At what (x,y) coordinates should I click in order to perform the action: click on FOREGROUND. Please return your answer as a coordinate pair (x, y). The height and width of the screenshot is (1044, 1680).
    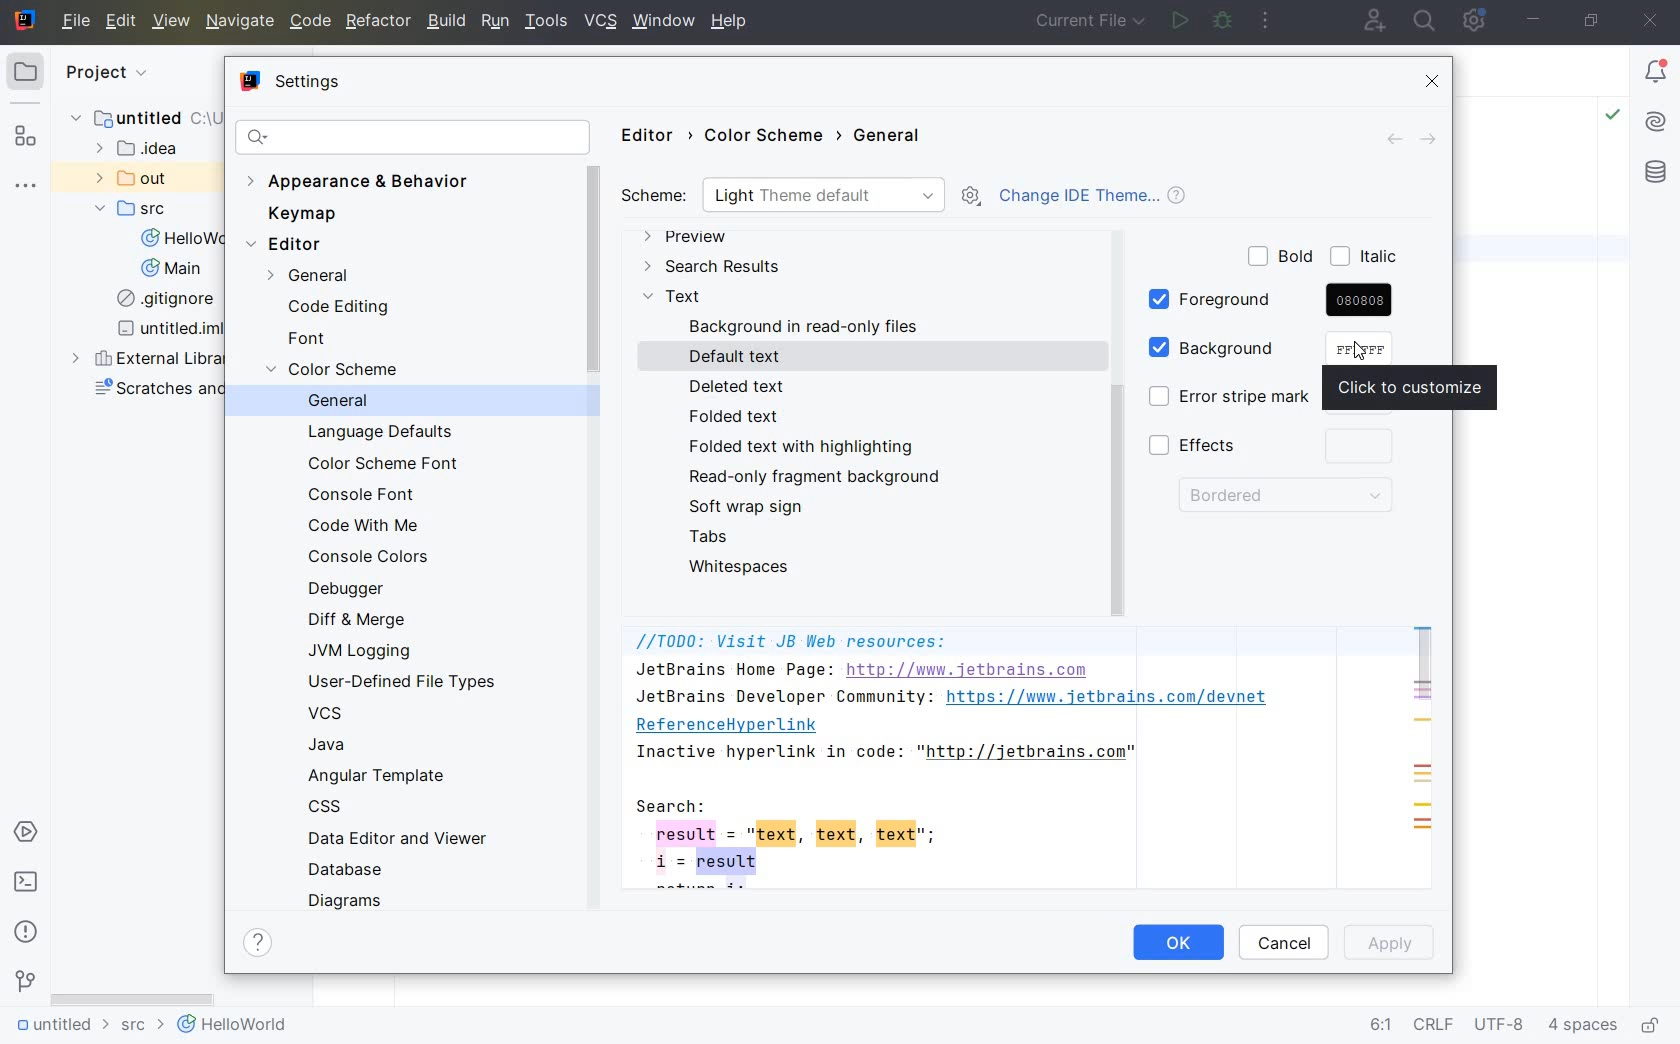
    Looking at the image, I should click on (1271, 301).